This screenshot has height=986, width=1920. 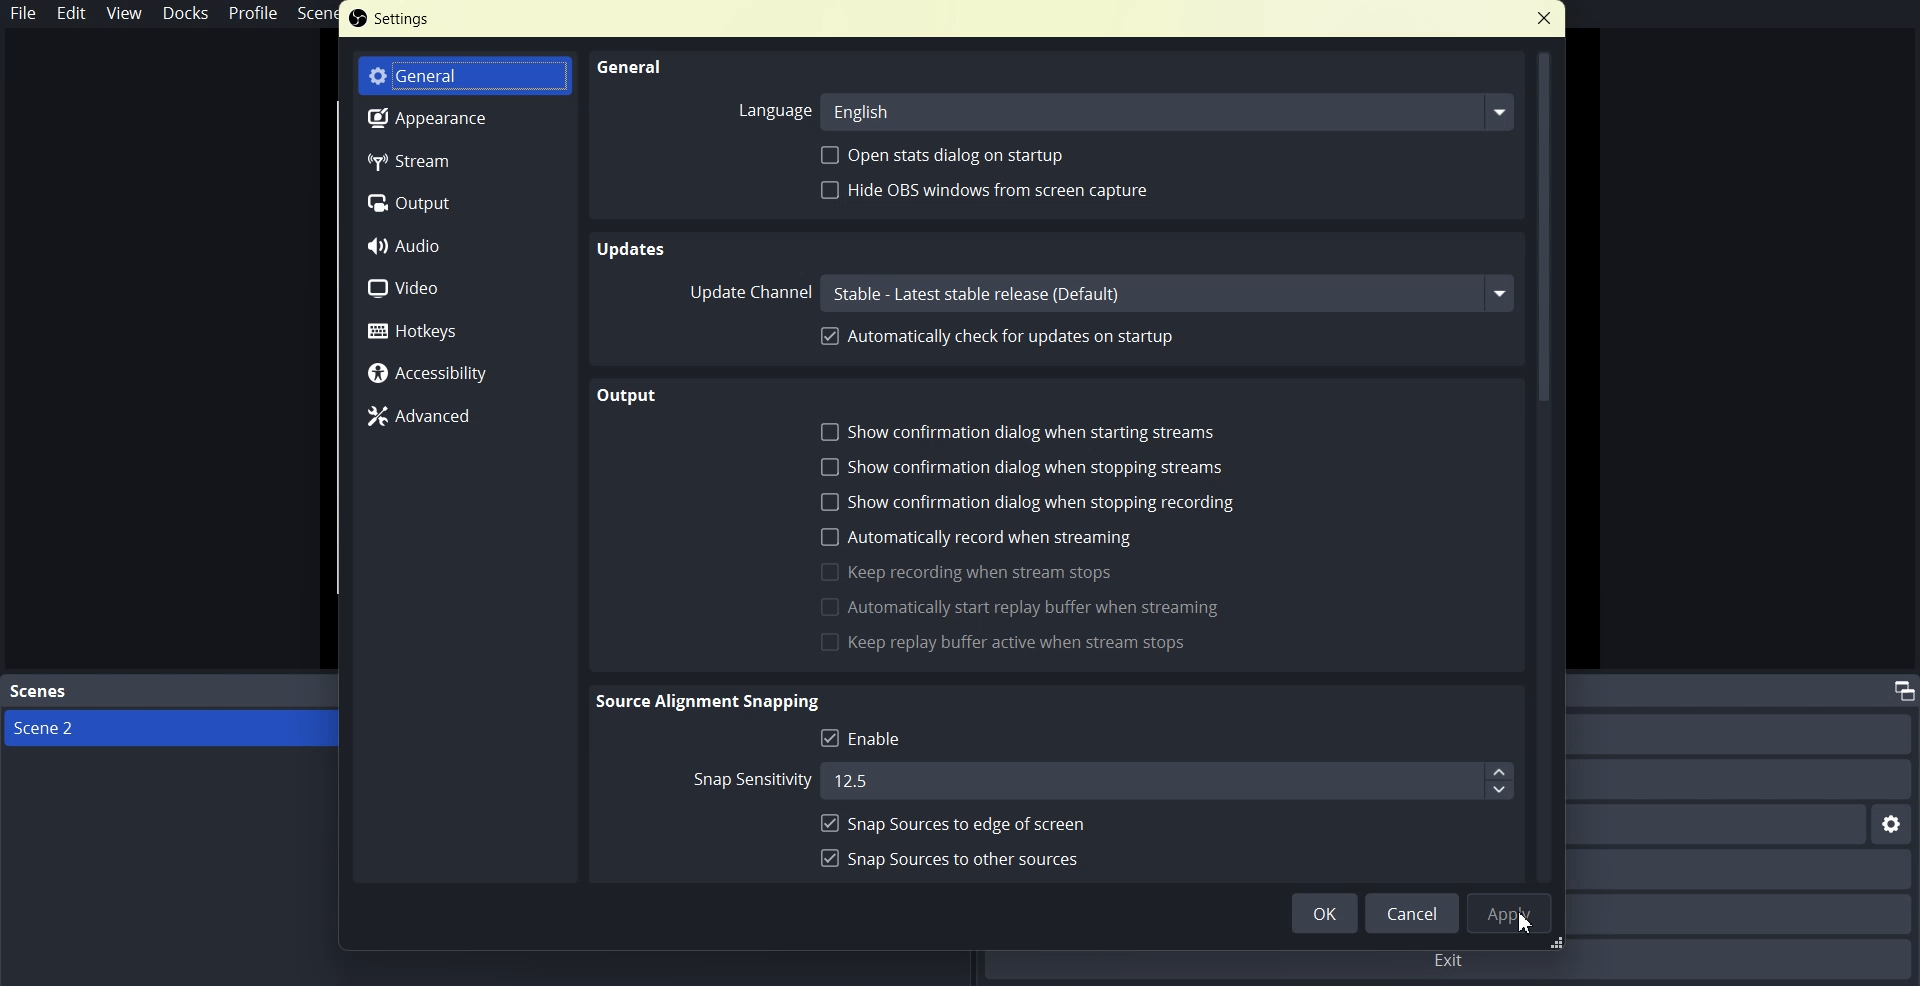 I want to click on Hyde ops window from screen capture, so click(x=985, y=192).